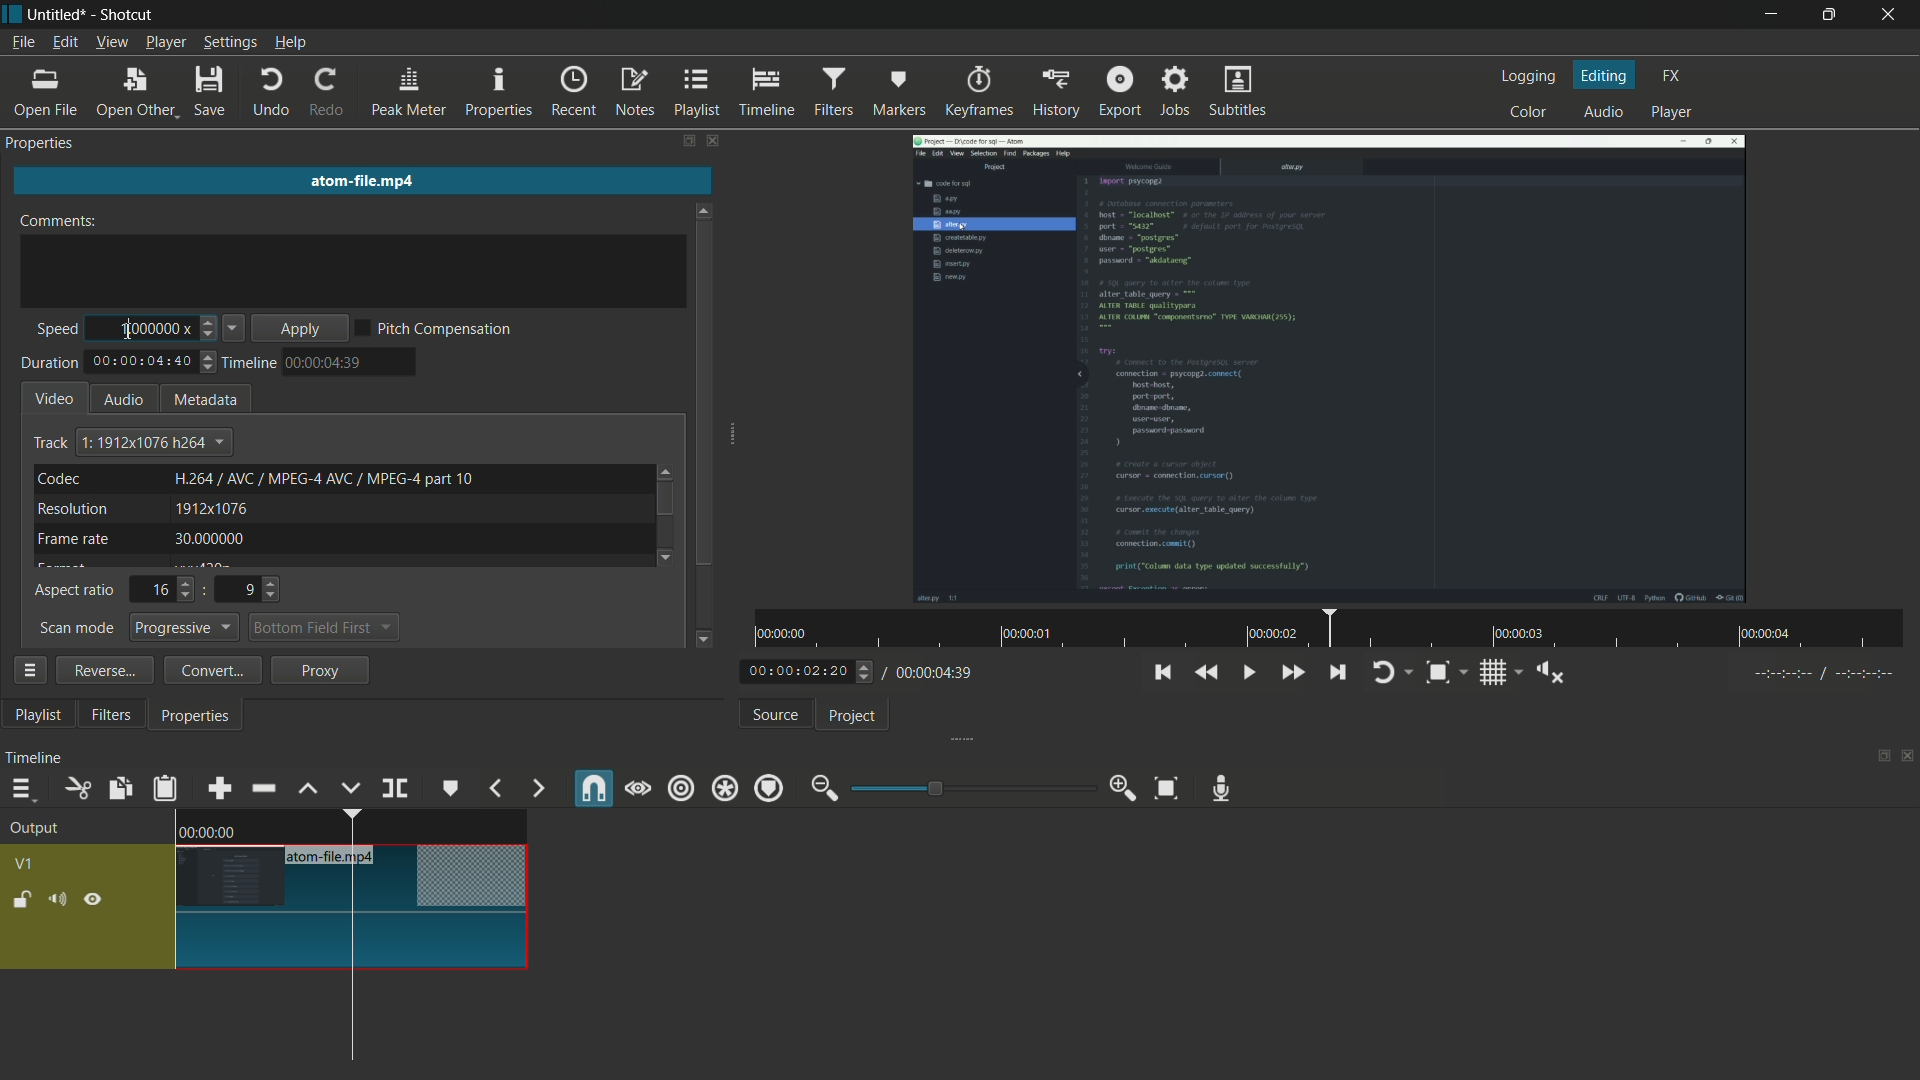  Describe the element at coordinates (160, 591) in the screenshot. I see `16` at that location.